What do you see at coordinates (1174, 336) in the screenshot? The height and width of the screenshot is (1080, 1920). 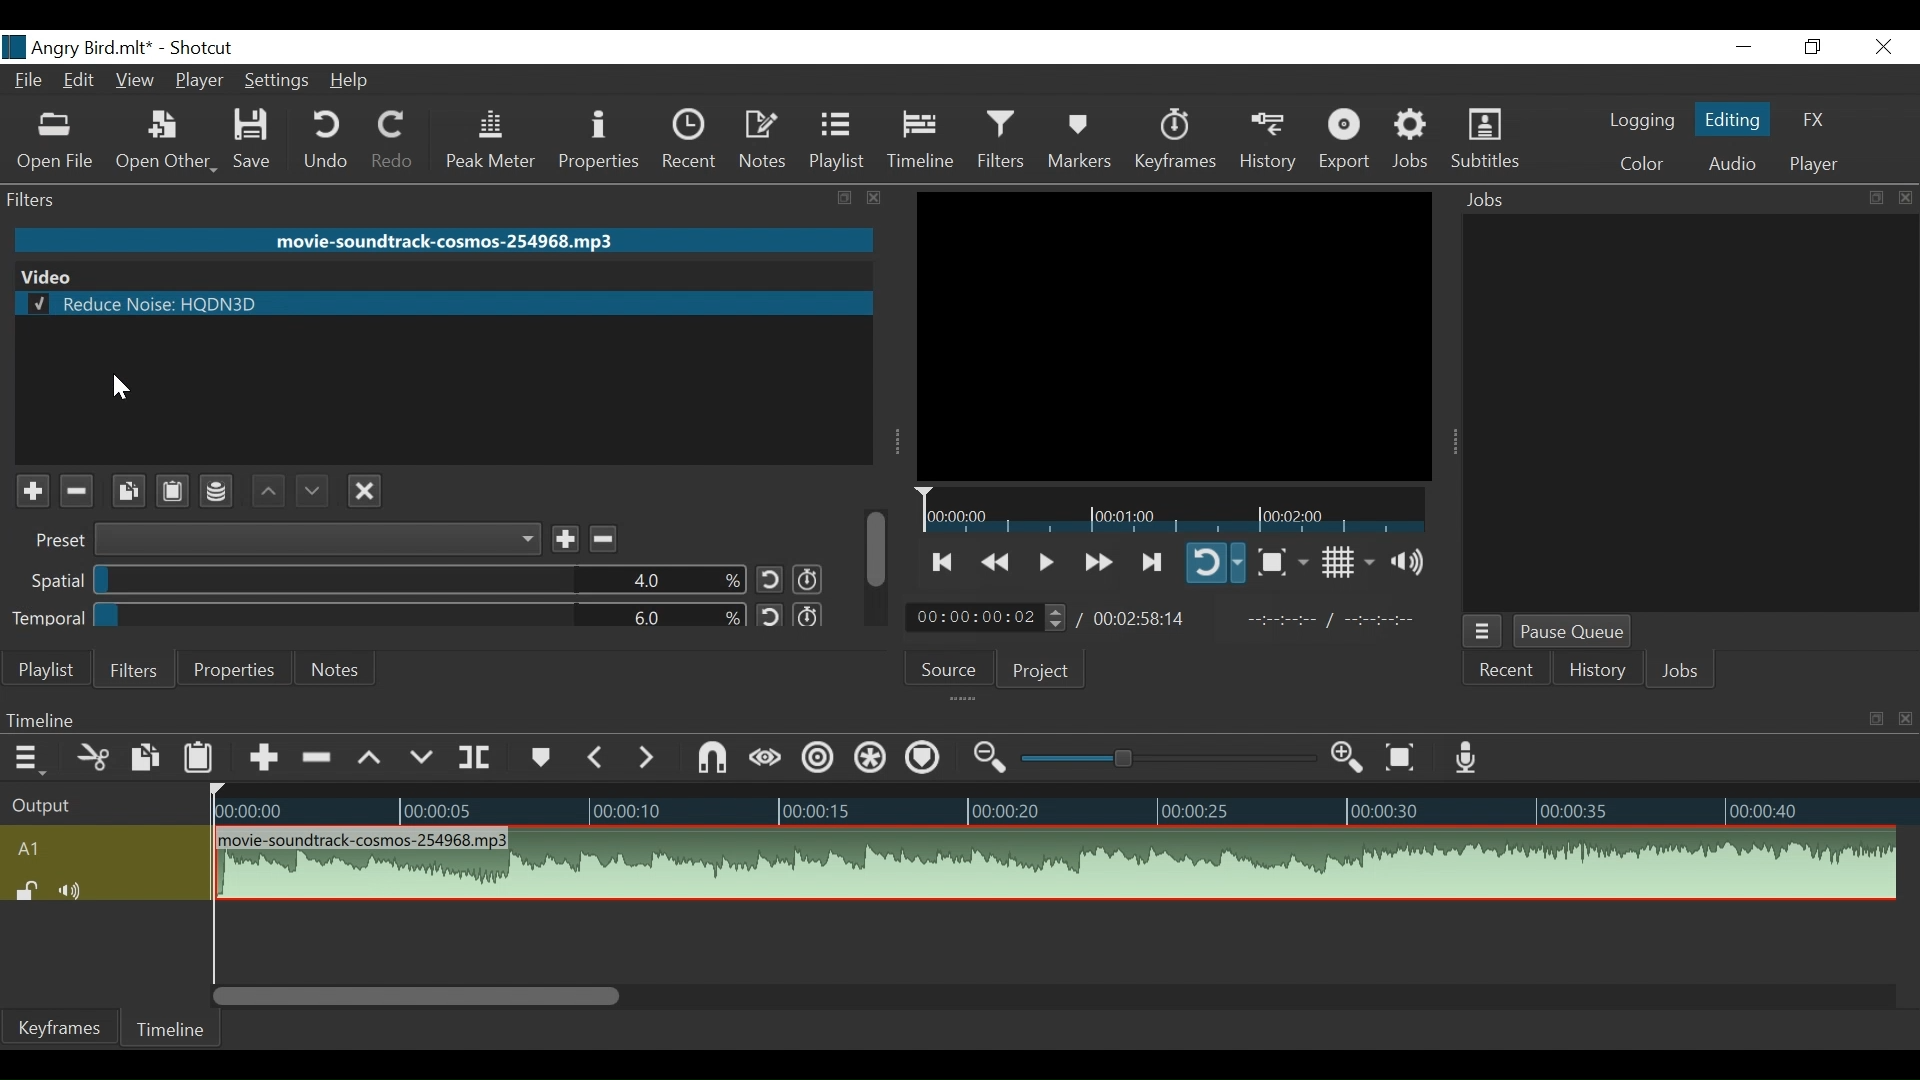 I see `Media Viewer` at bounding box center [1174, 336].